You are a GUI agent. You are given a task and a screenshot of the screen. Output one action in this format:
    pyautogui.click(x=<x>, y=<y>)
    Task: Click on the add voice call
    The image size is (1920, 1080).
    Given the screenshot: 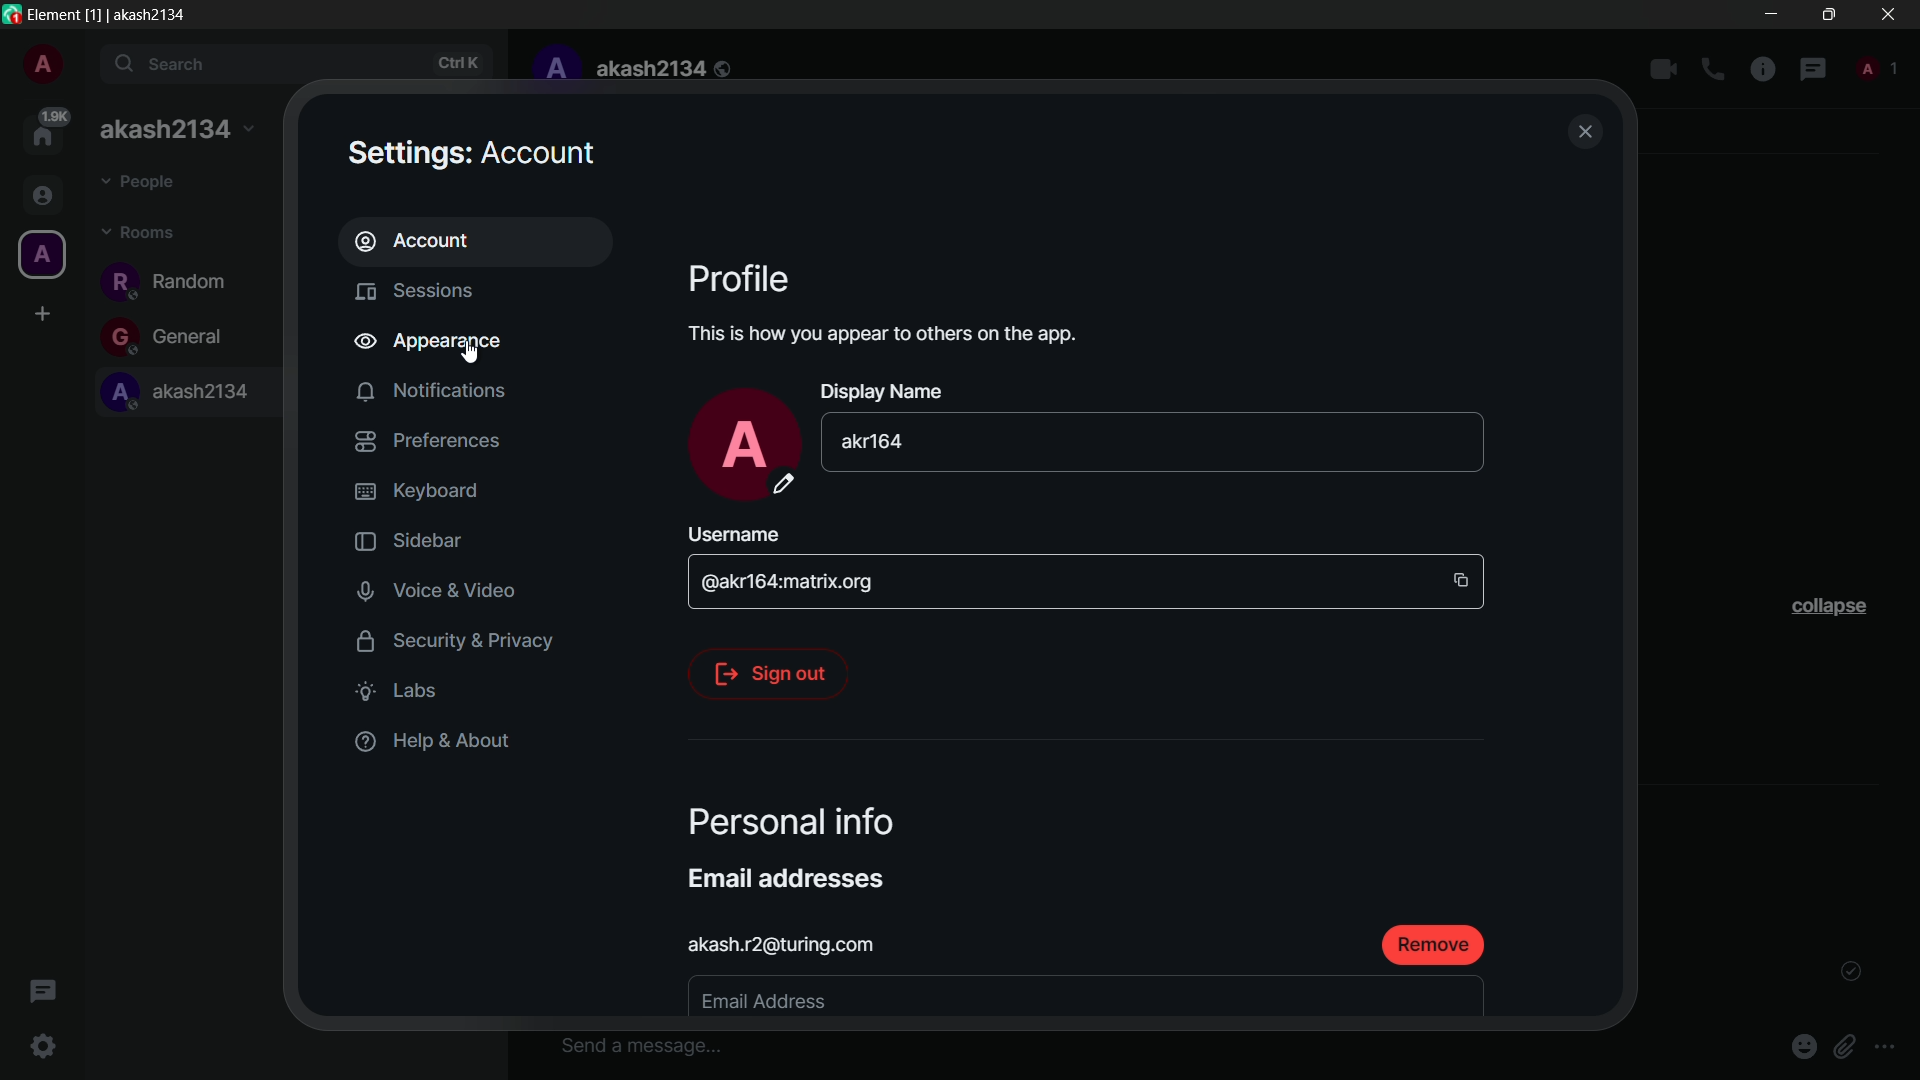 What is the action you would take?
    pyautogui.click(x=1713, y=70)
    